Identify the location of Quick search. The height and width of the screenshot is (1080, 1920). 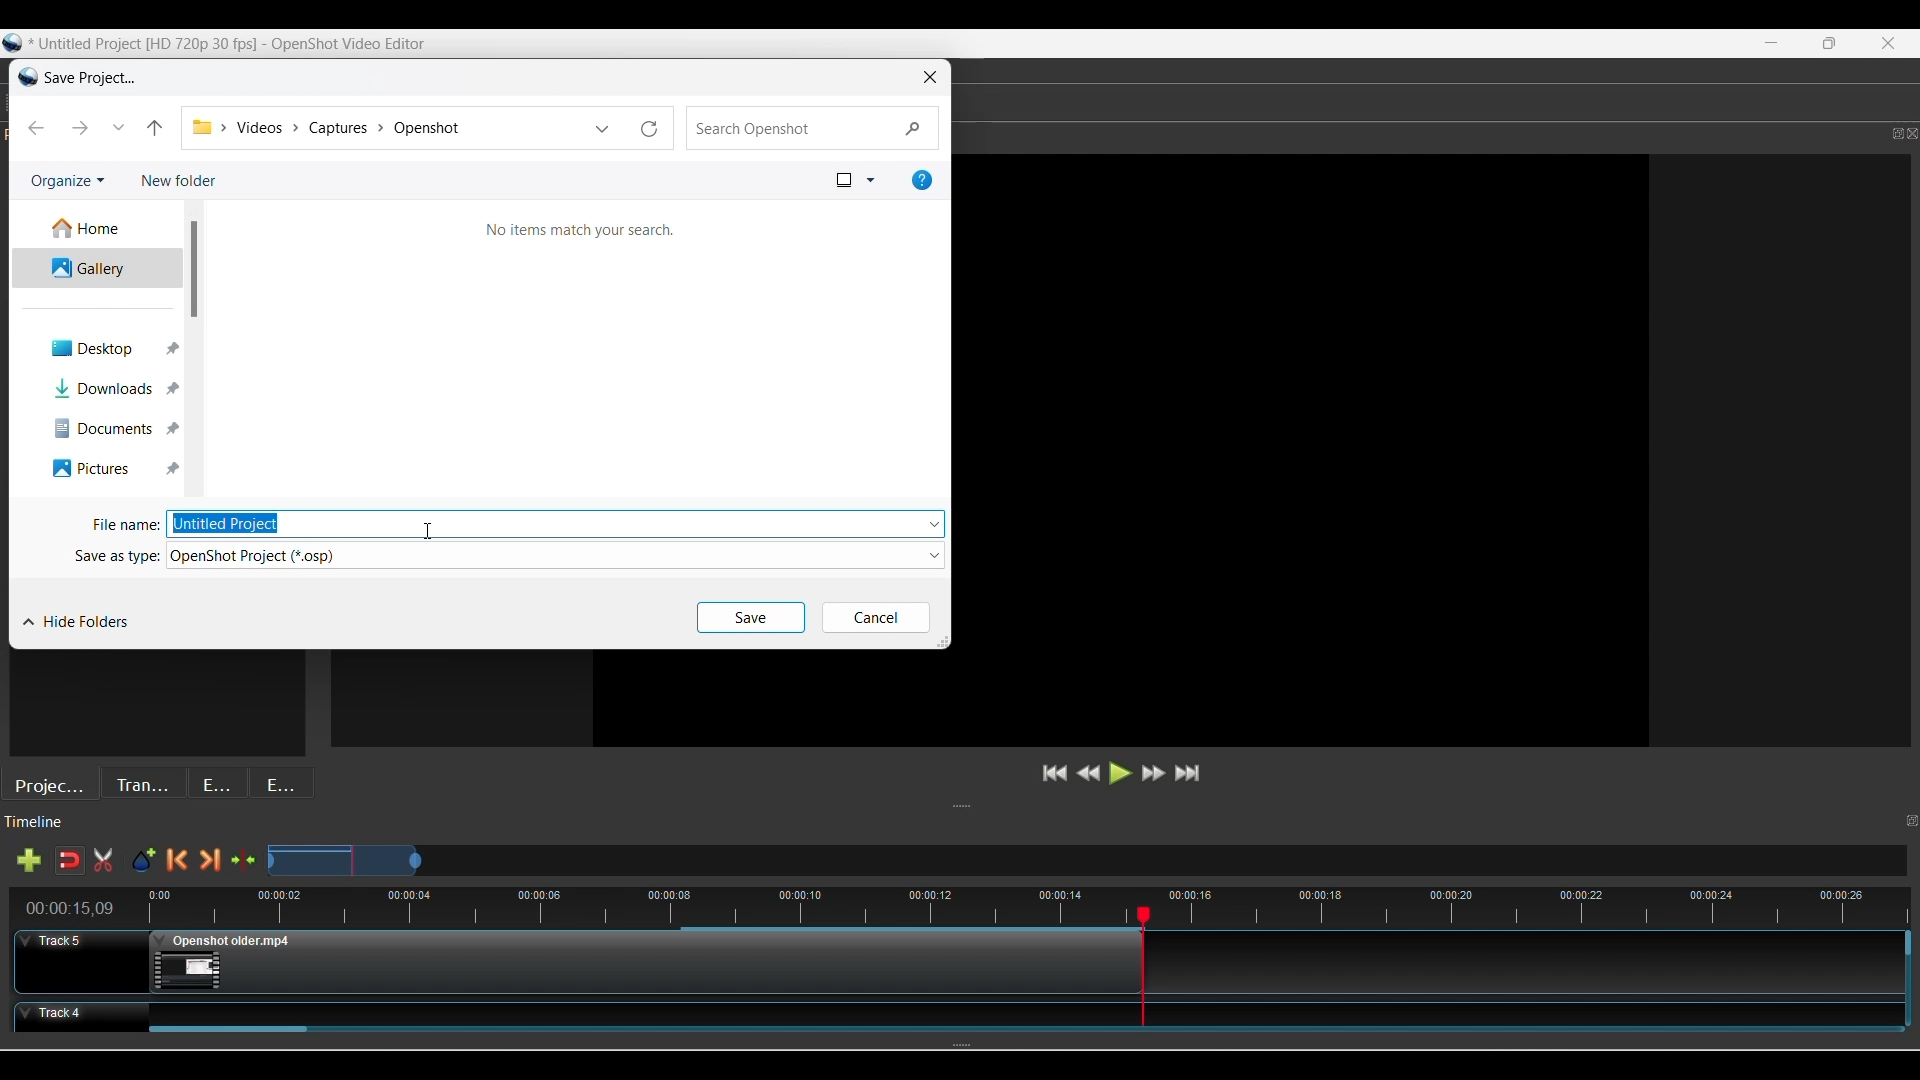
(810, 127).